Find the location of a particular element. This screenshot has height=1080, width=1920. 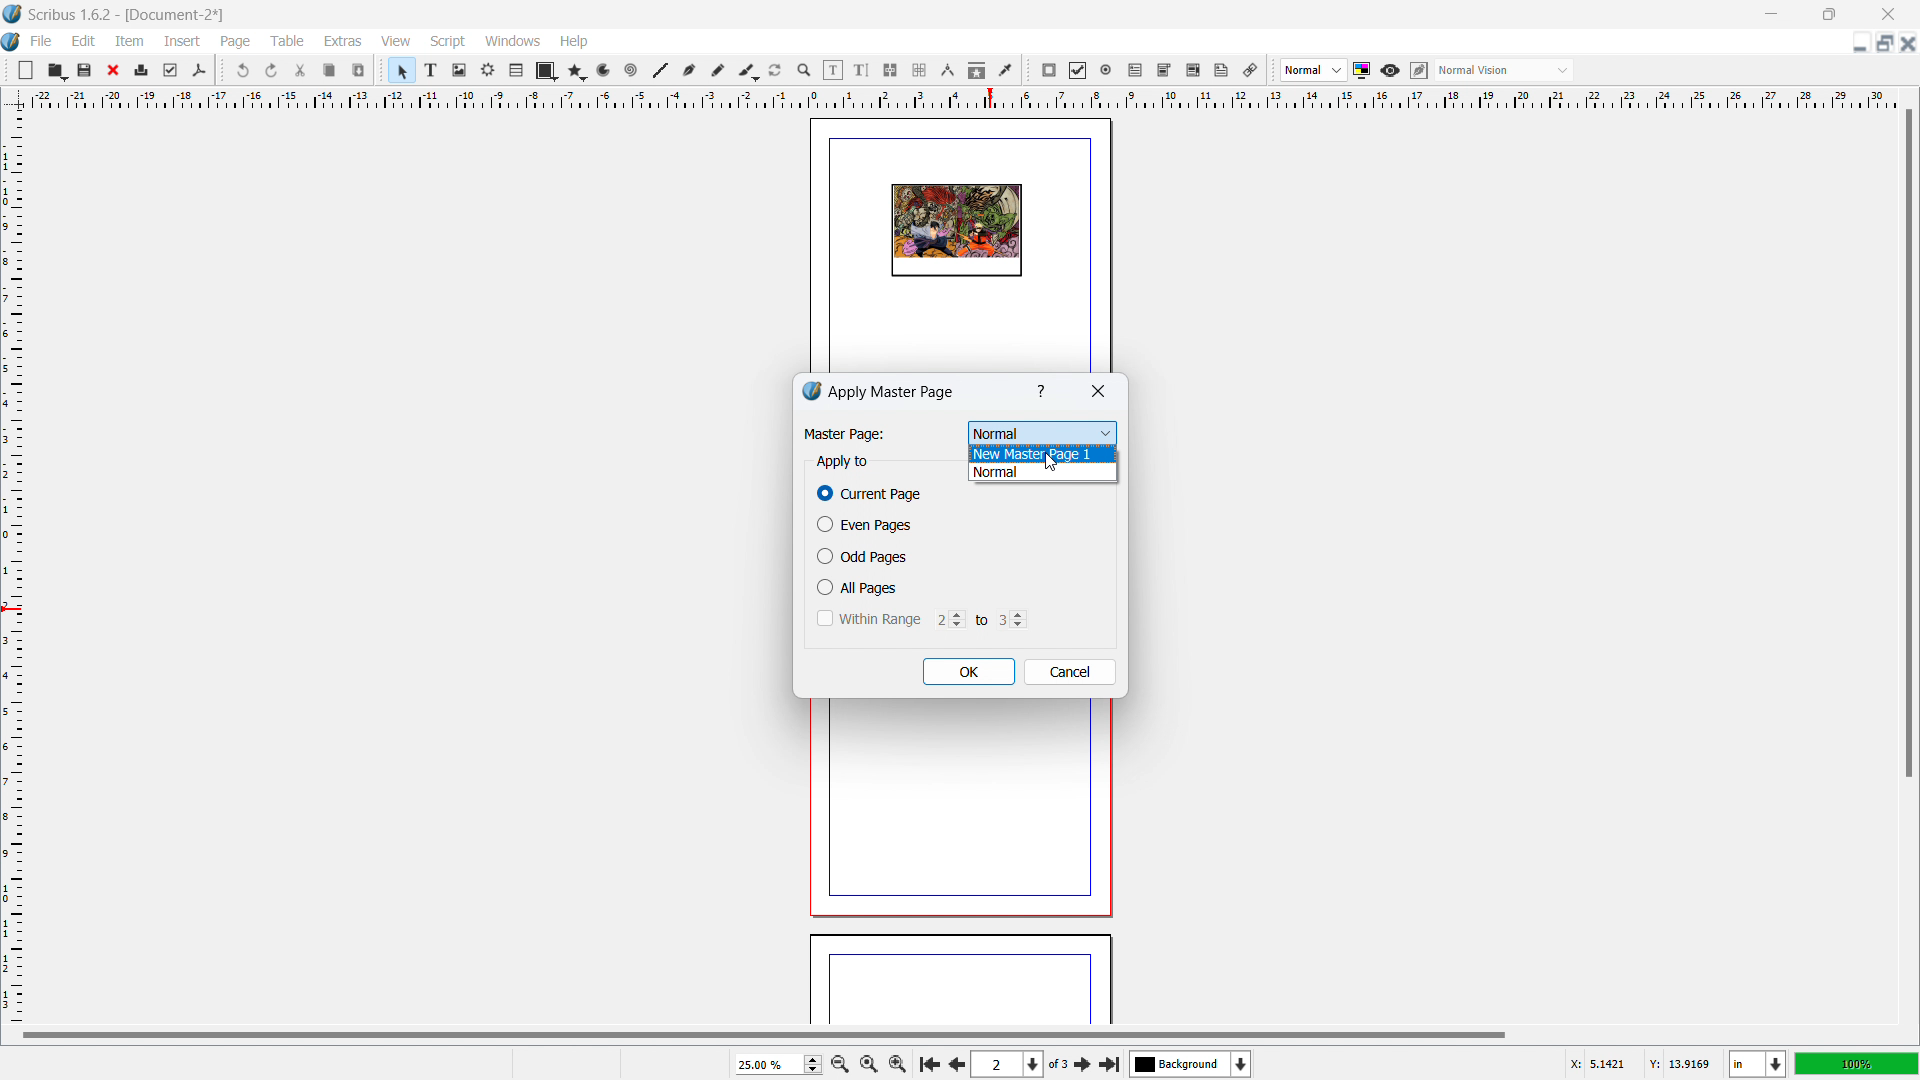

save as pdf is located at coordinates (198, 71).